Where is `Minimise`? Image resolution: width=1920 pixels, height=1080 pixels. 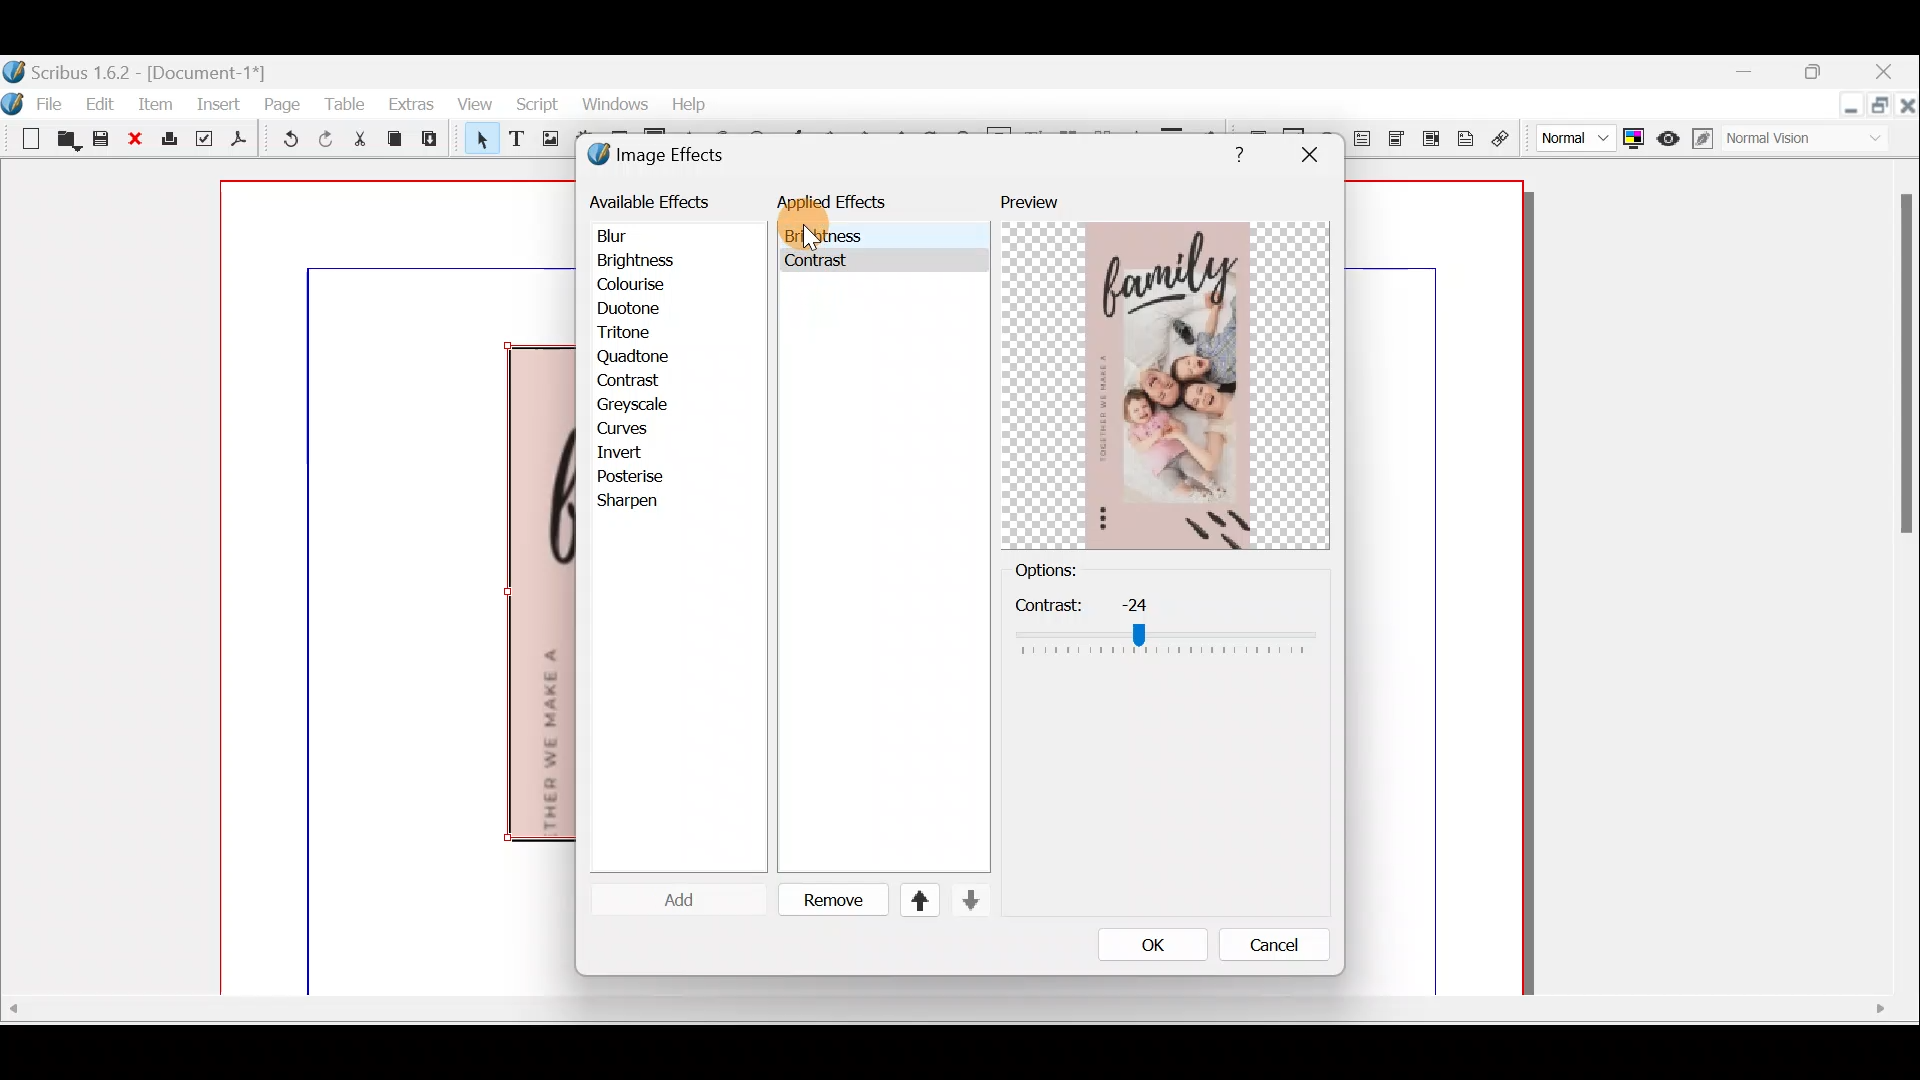 Minimise is located at coordinates (1849, 107).